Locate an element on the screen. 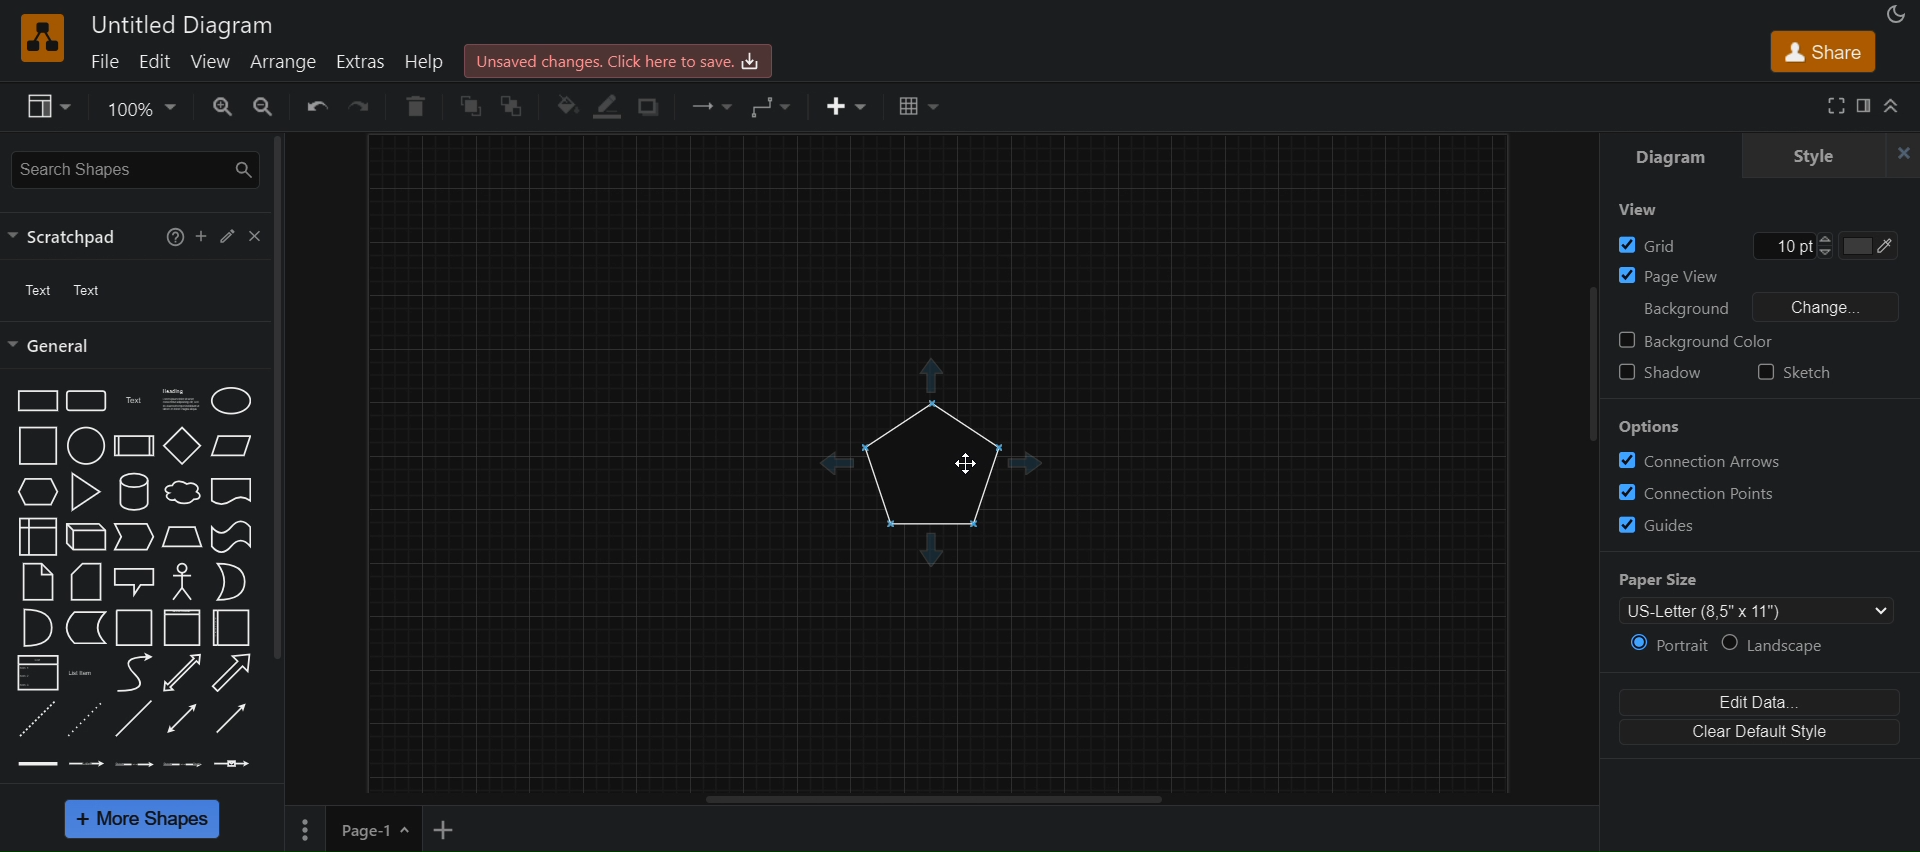 Image resolution: width=1920 pixels, height=852 pixels. general is located at coordinates (54, 346).